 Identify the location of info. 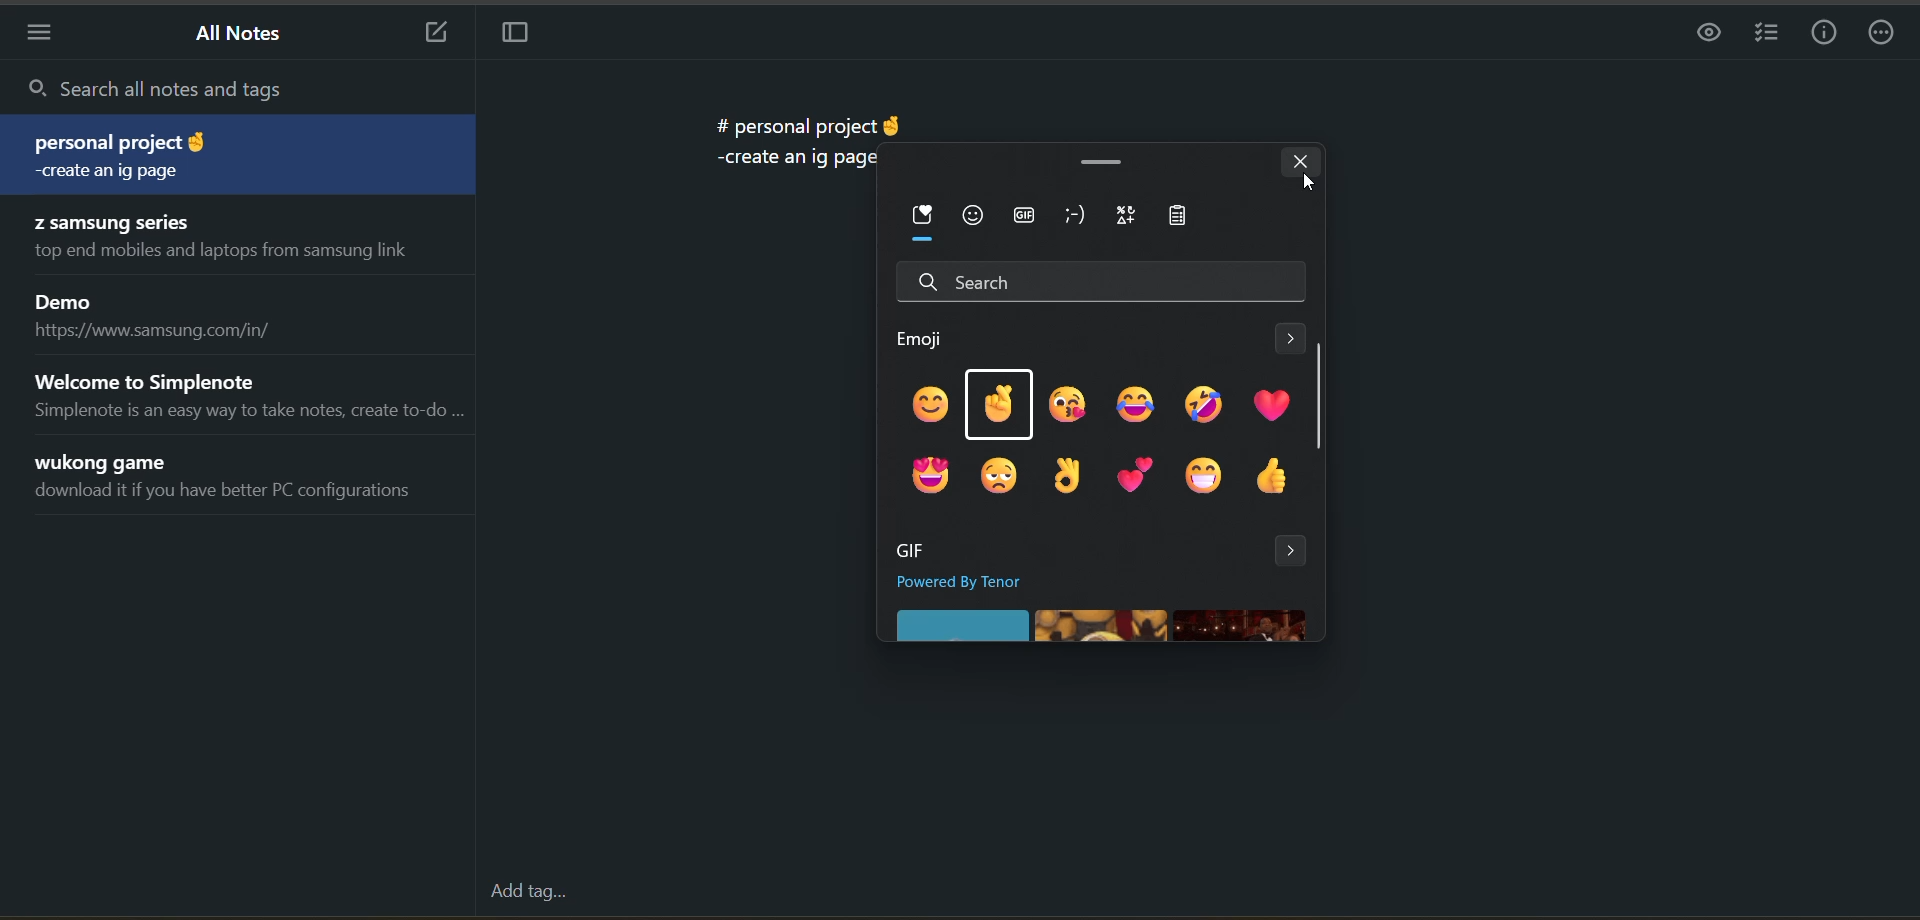
(1827, 32).